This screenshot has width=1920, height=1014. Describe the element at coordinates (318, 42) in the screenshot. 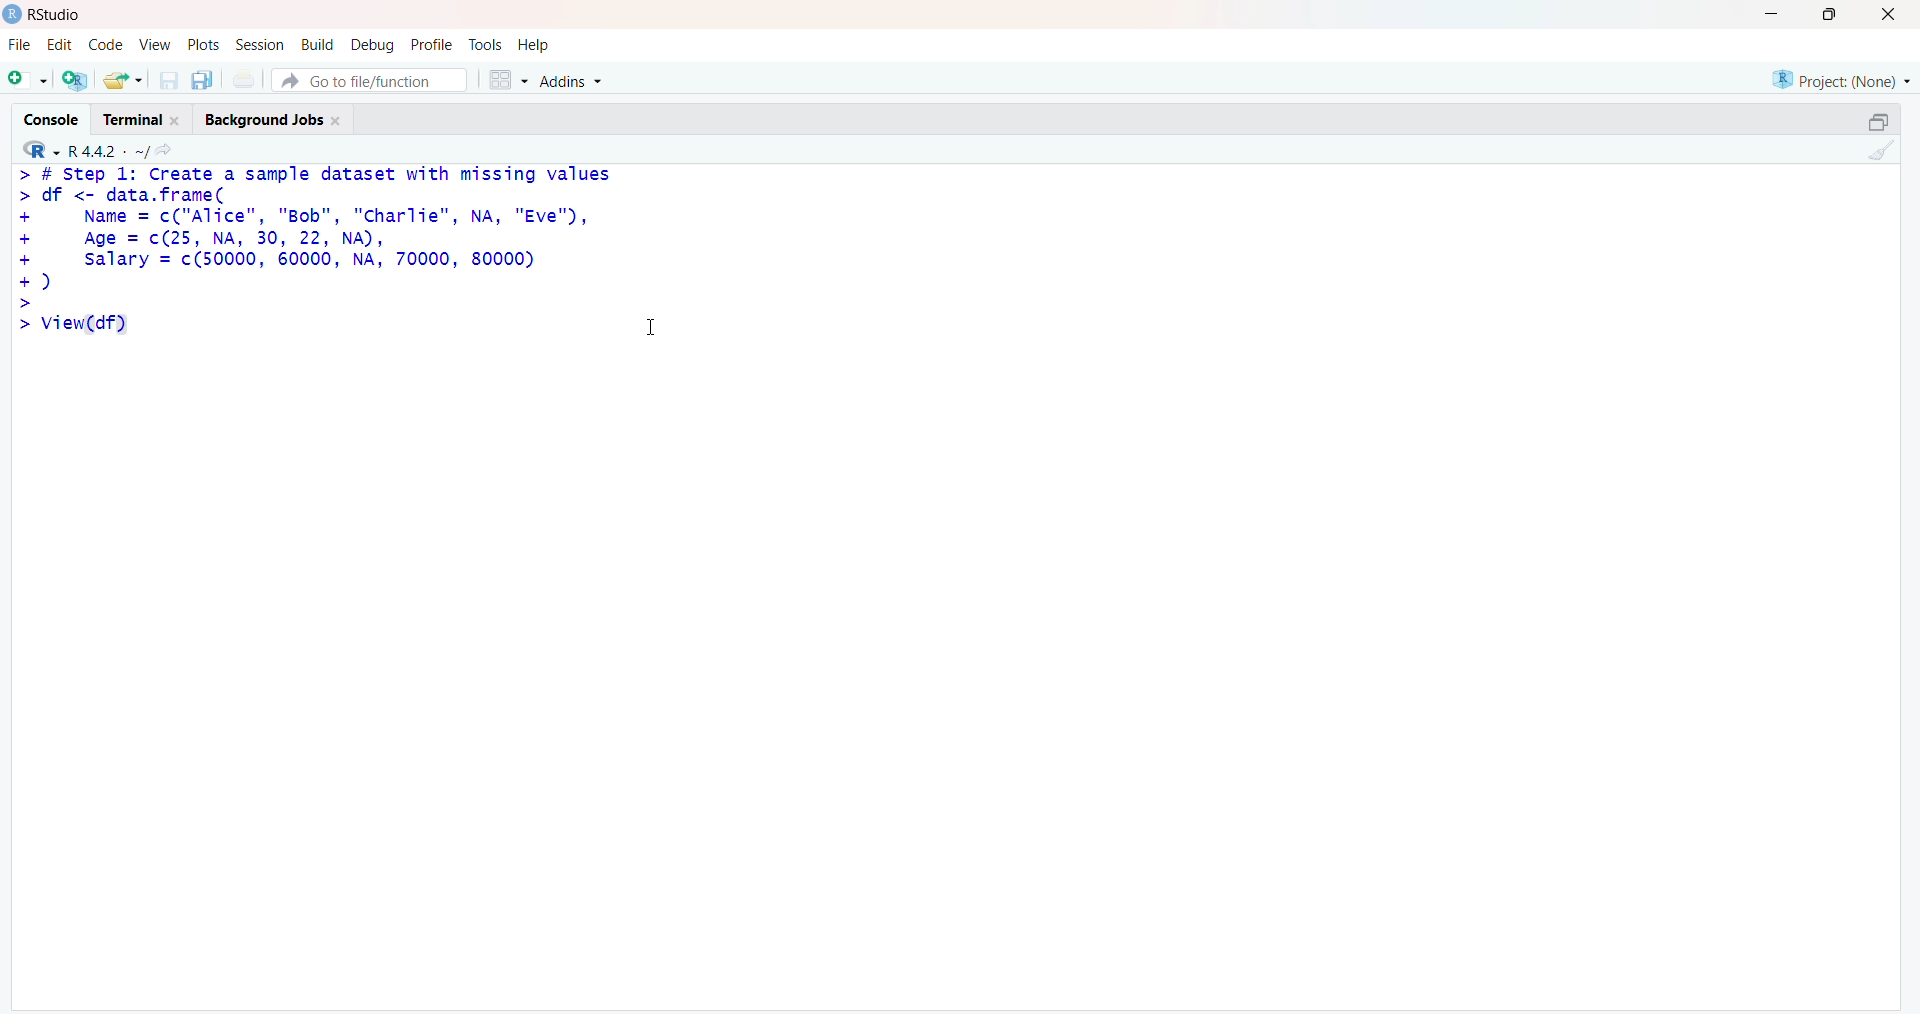

I see `Build` at that location.